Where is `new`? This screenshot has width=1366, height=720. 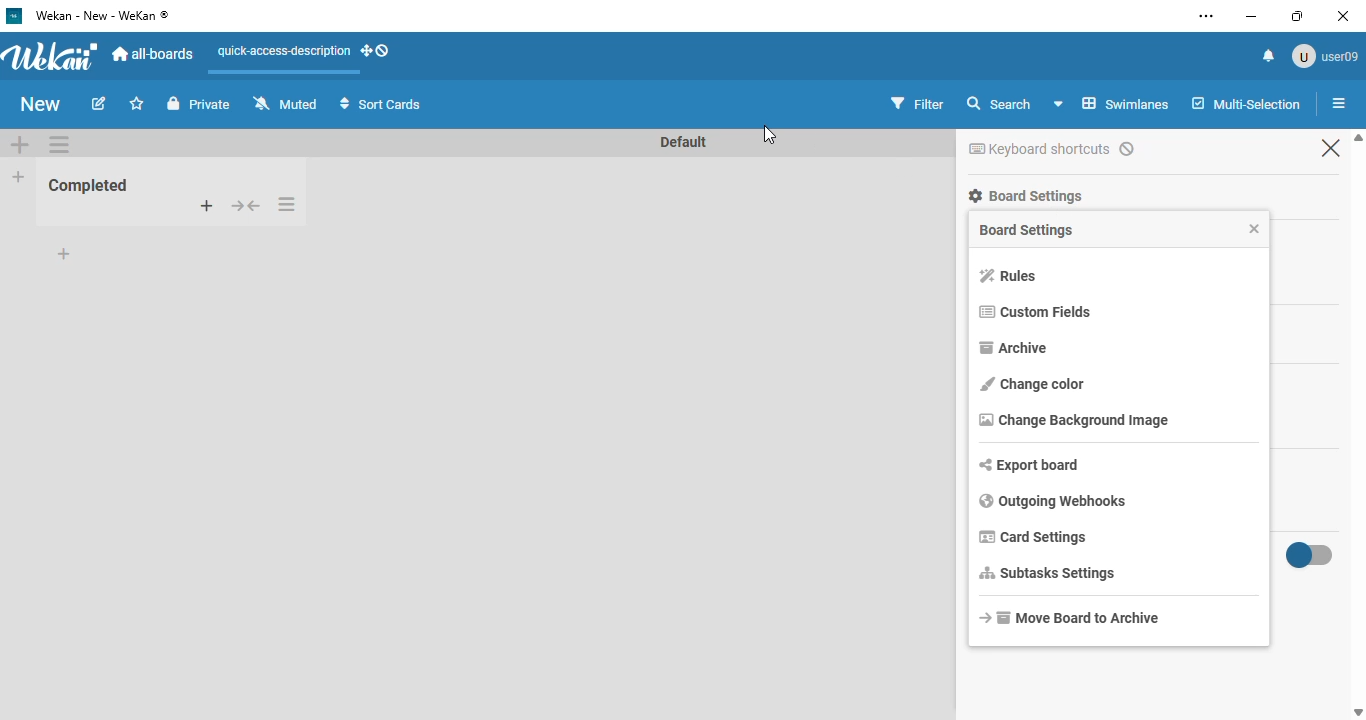
new is located at coordinates (42, 104).